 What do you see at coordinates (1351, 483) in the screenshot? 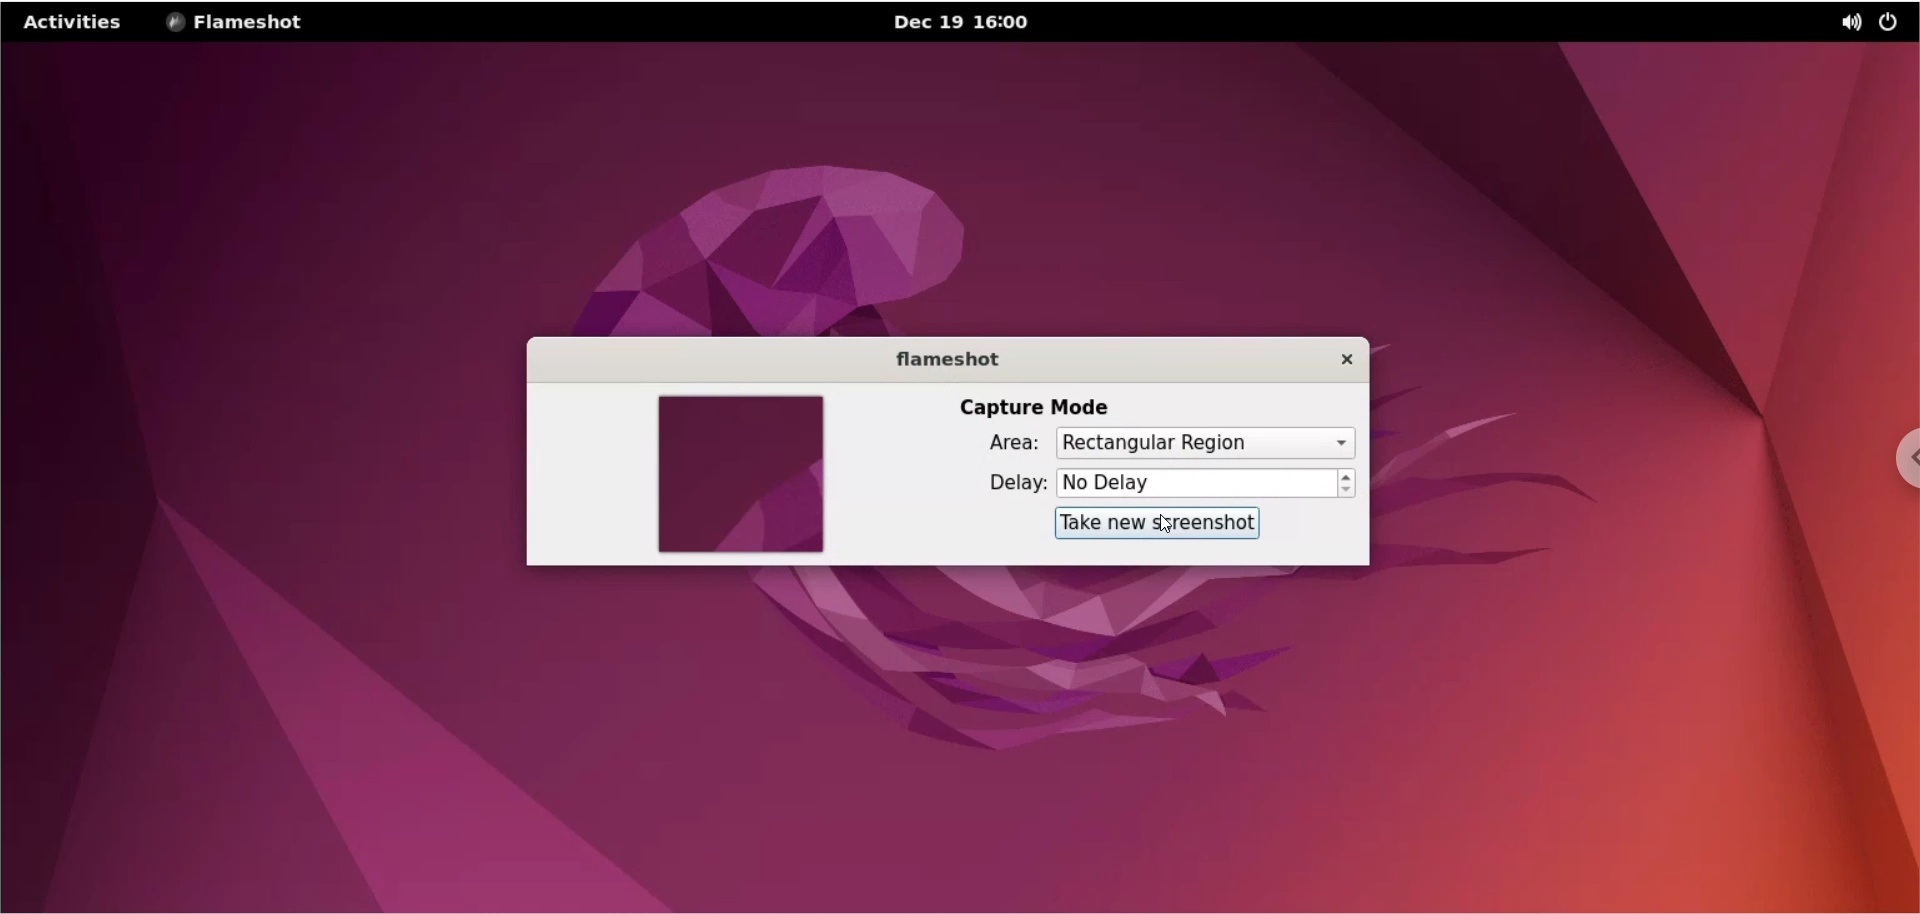
I see `increment and decrement delay` at bounding box center [1351, 483].